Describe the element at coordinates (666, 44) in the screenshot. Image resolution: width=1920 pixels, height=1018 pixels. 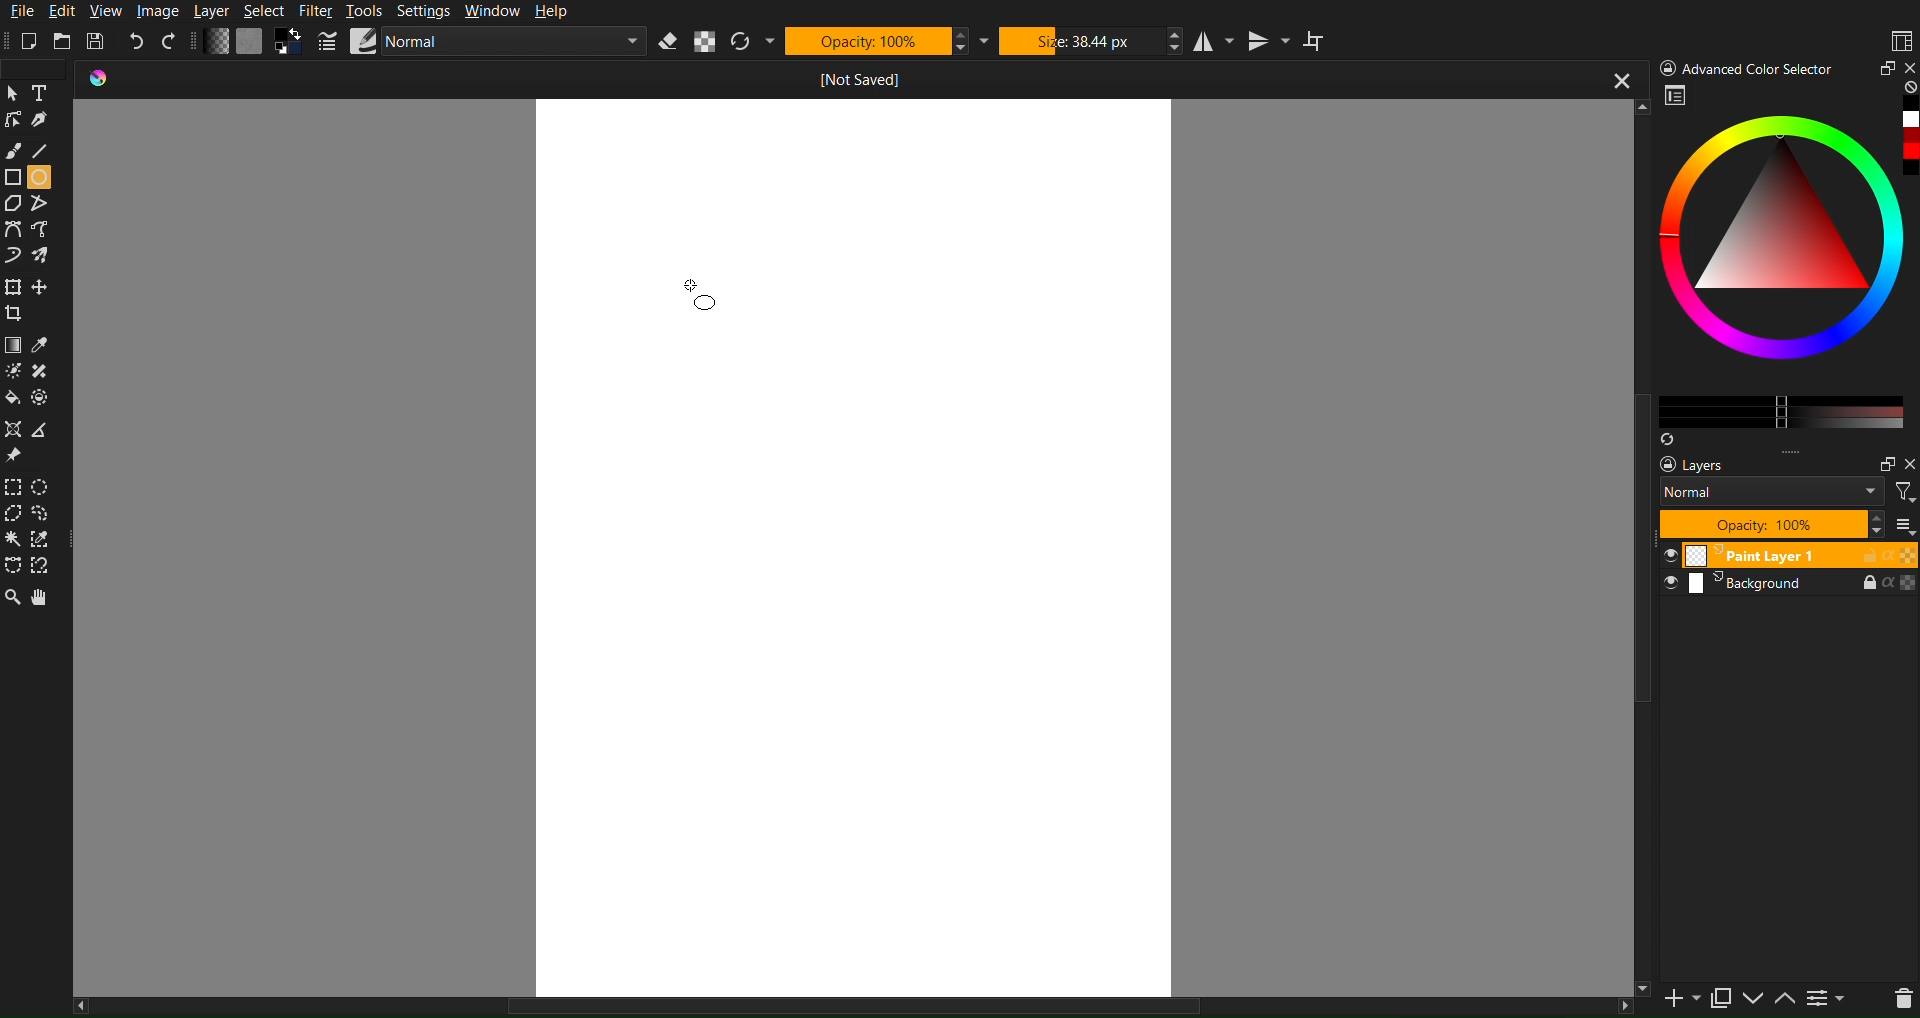
I see `Erase` at that location.